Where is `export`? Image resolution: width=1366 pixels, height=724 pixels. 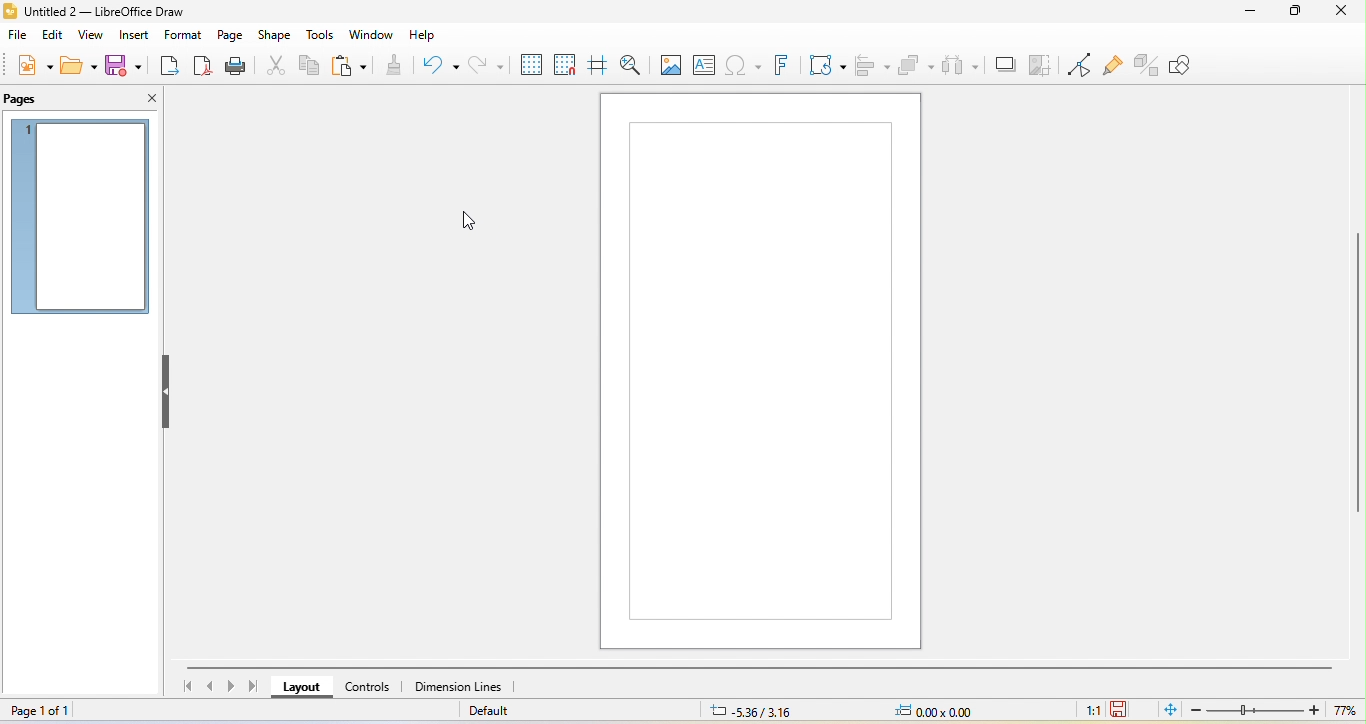
export is located at coordinates (170, 67).